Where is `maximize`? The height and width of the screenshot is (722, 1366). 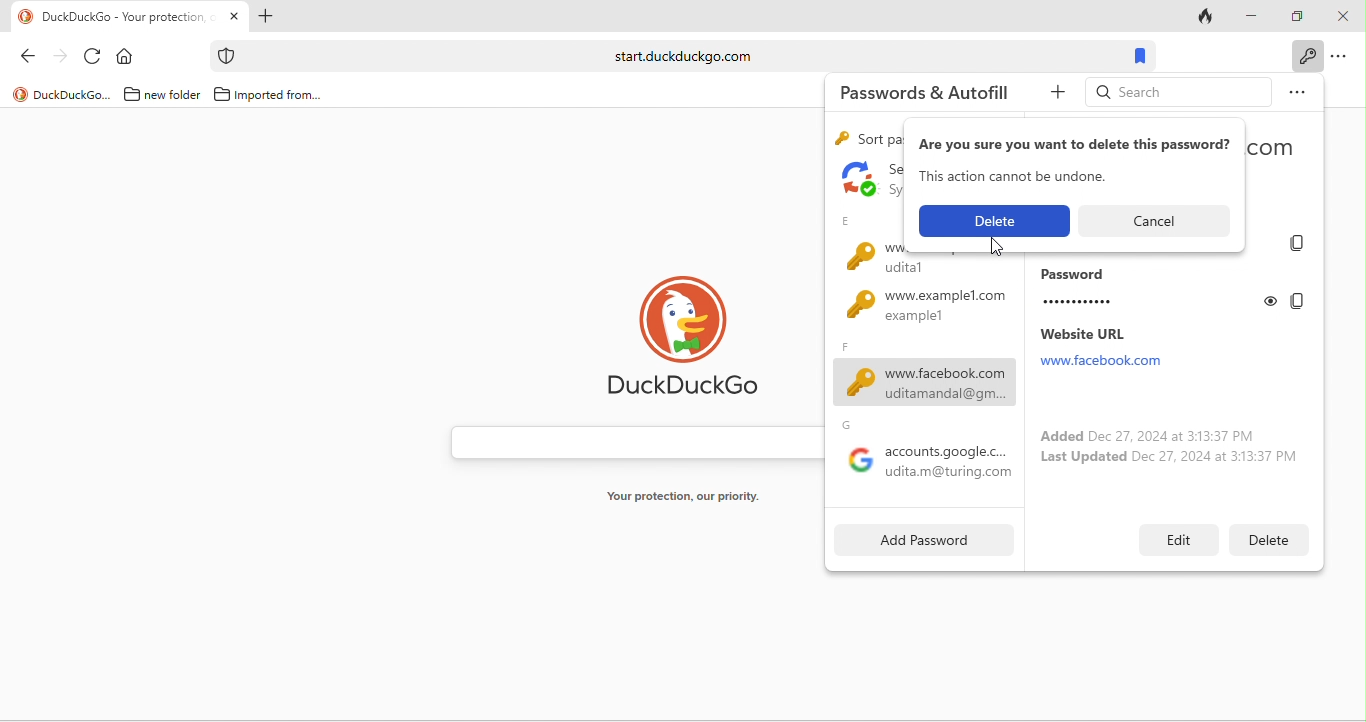
maximize is located at coordinates (1299, 14).